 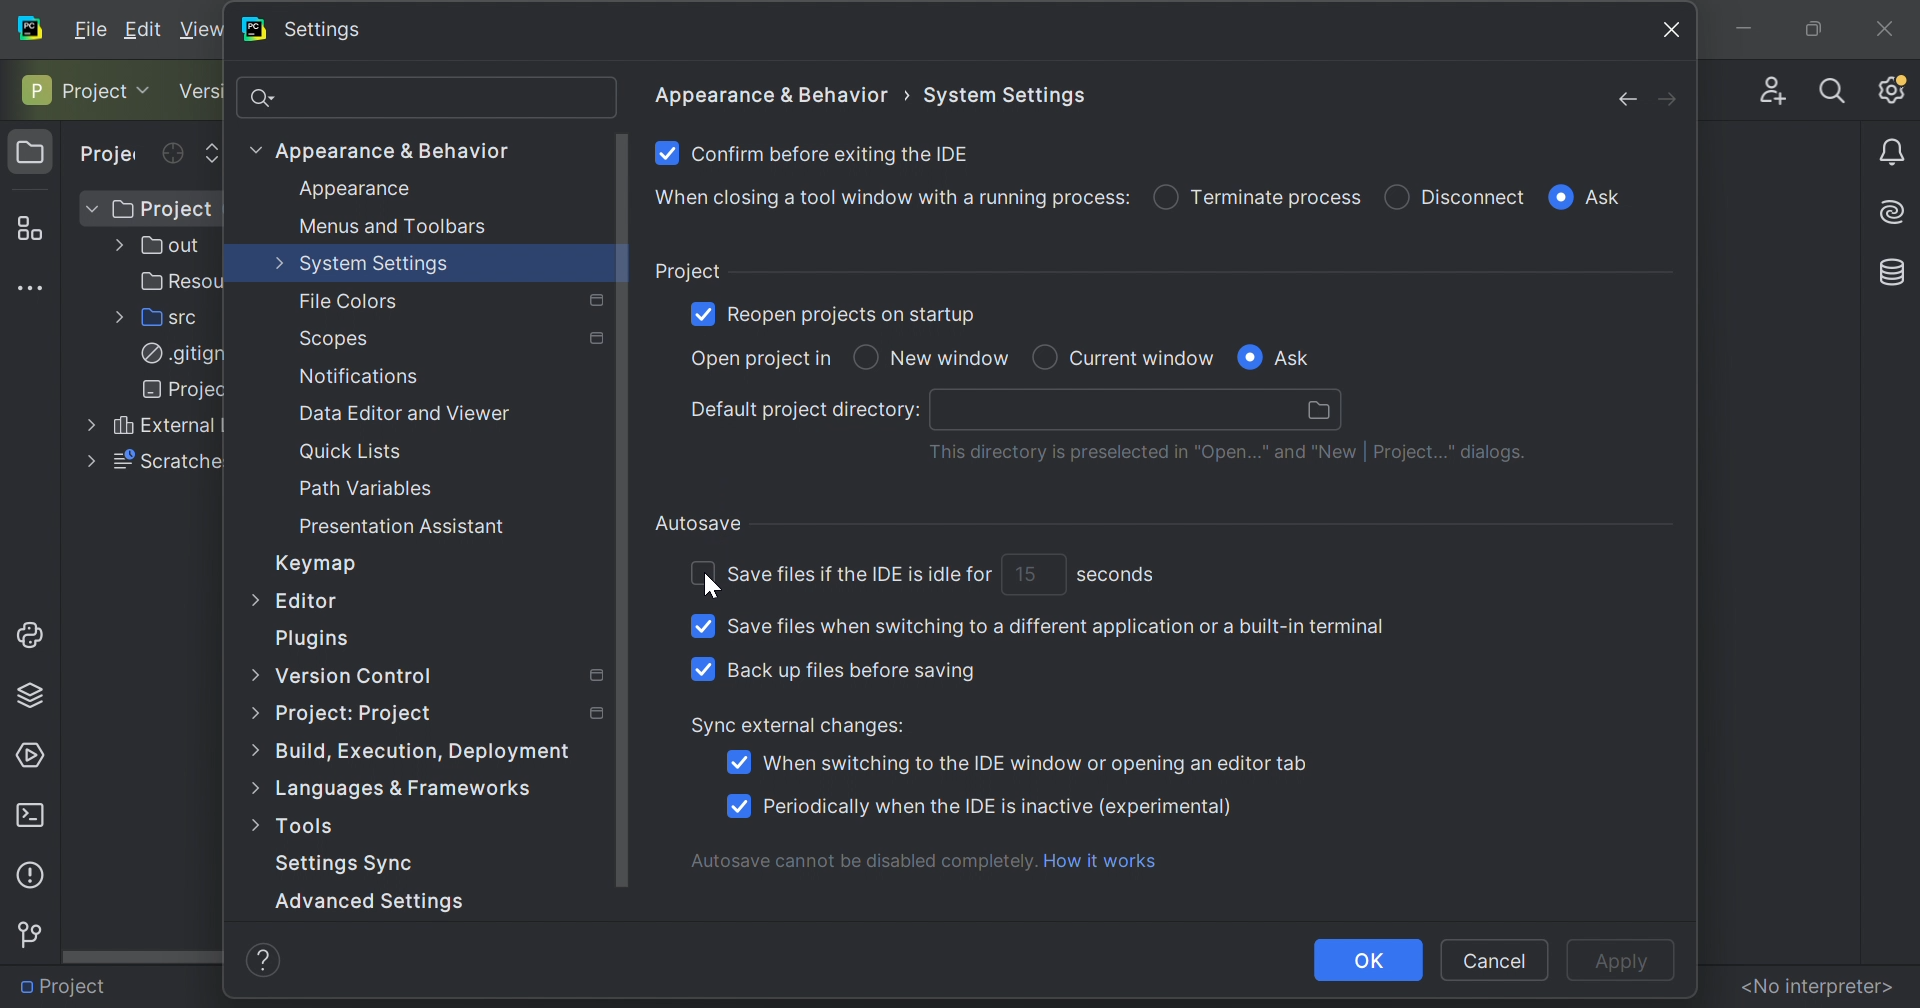 I want to click on Project, so click(x=67, y=984).